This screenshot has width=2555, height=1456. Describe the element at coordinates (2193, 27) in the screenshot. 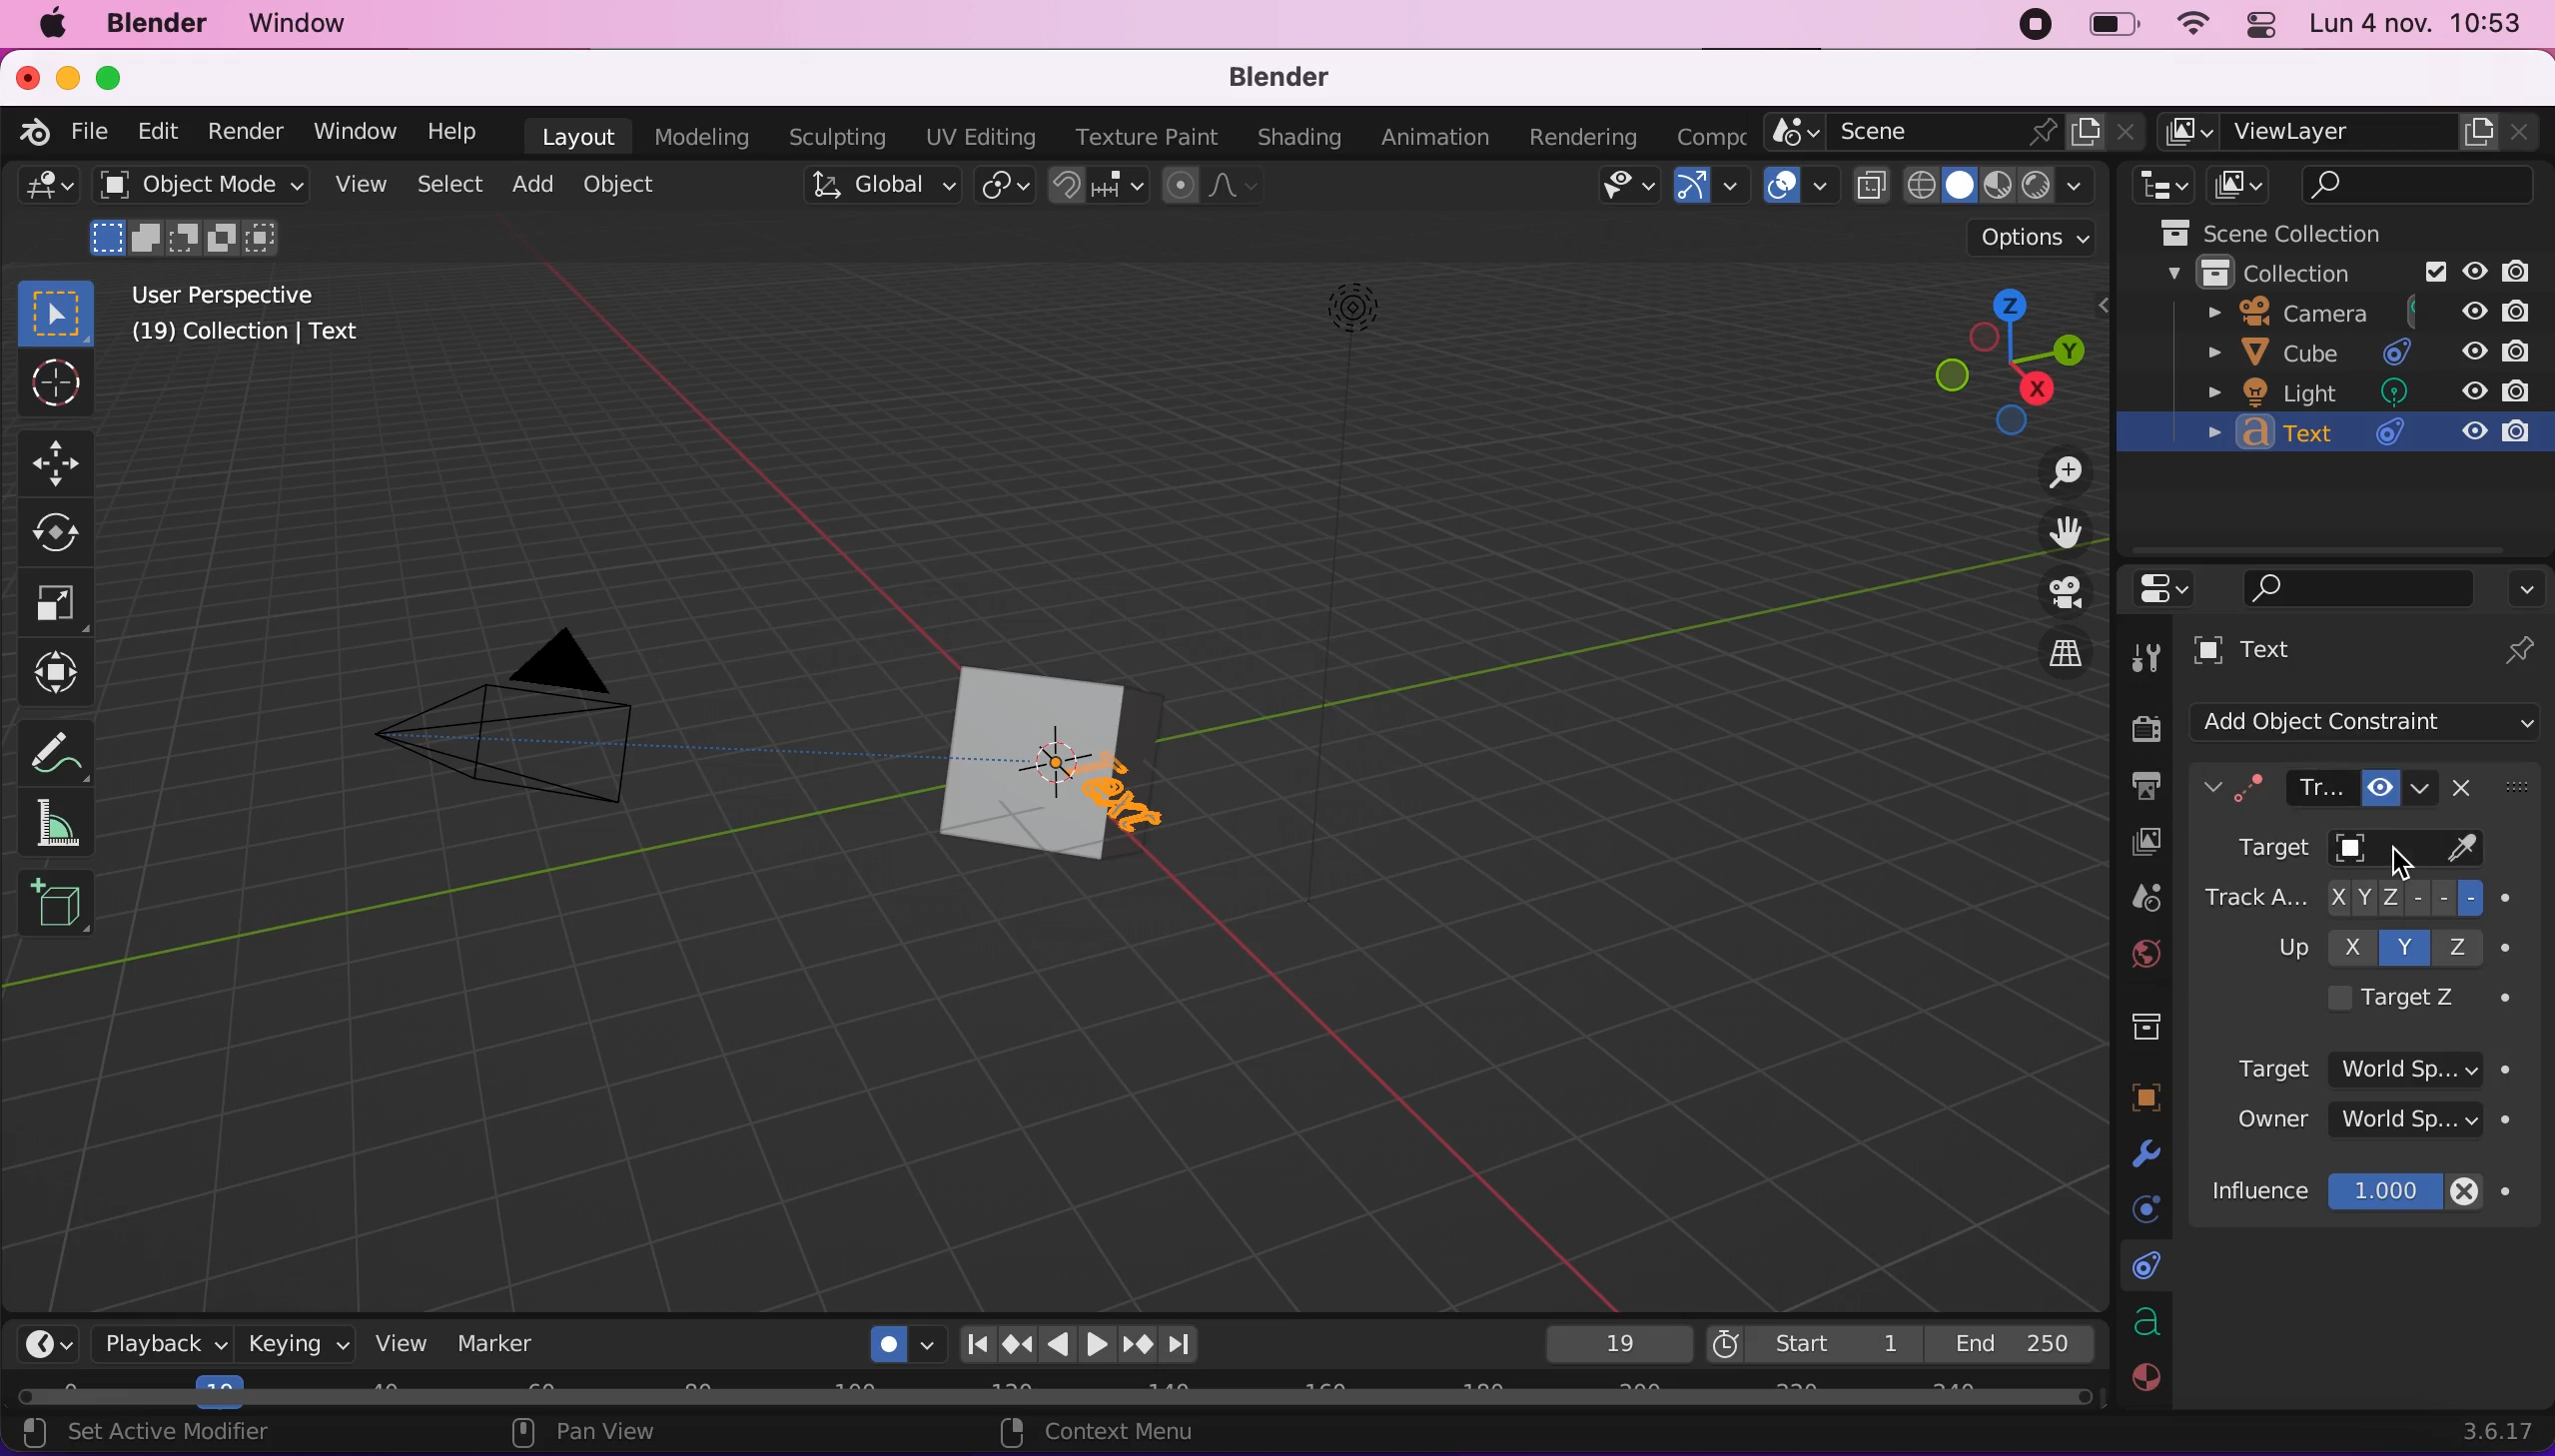

I see `wifi` at that location.